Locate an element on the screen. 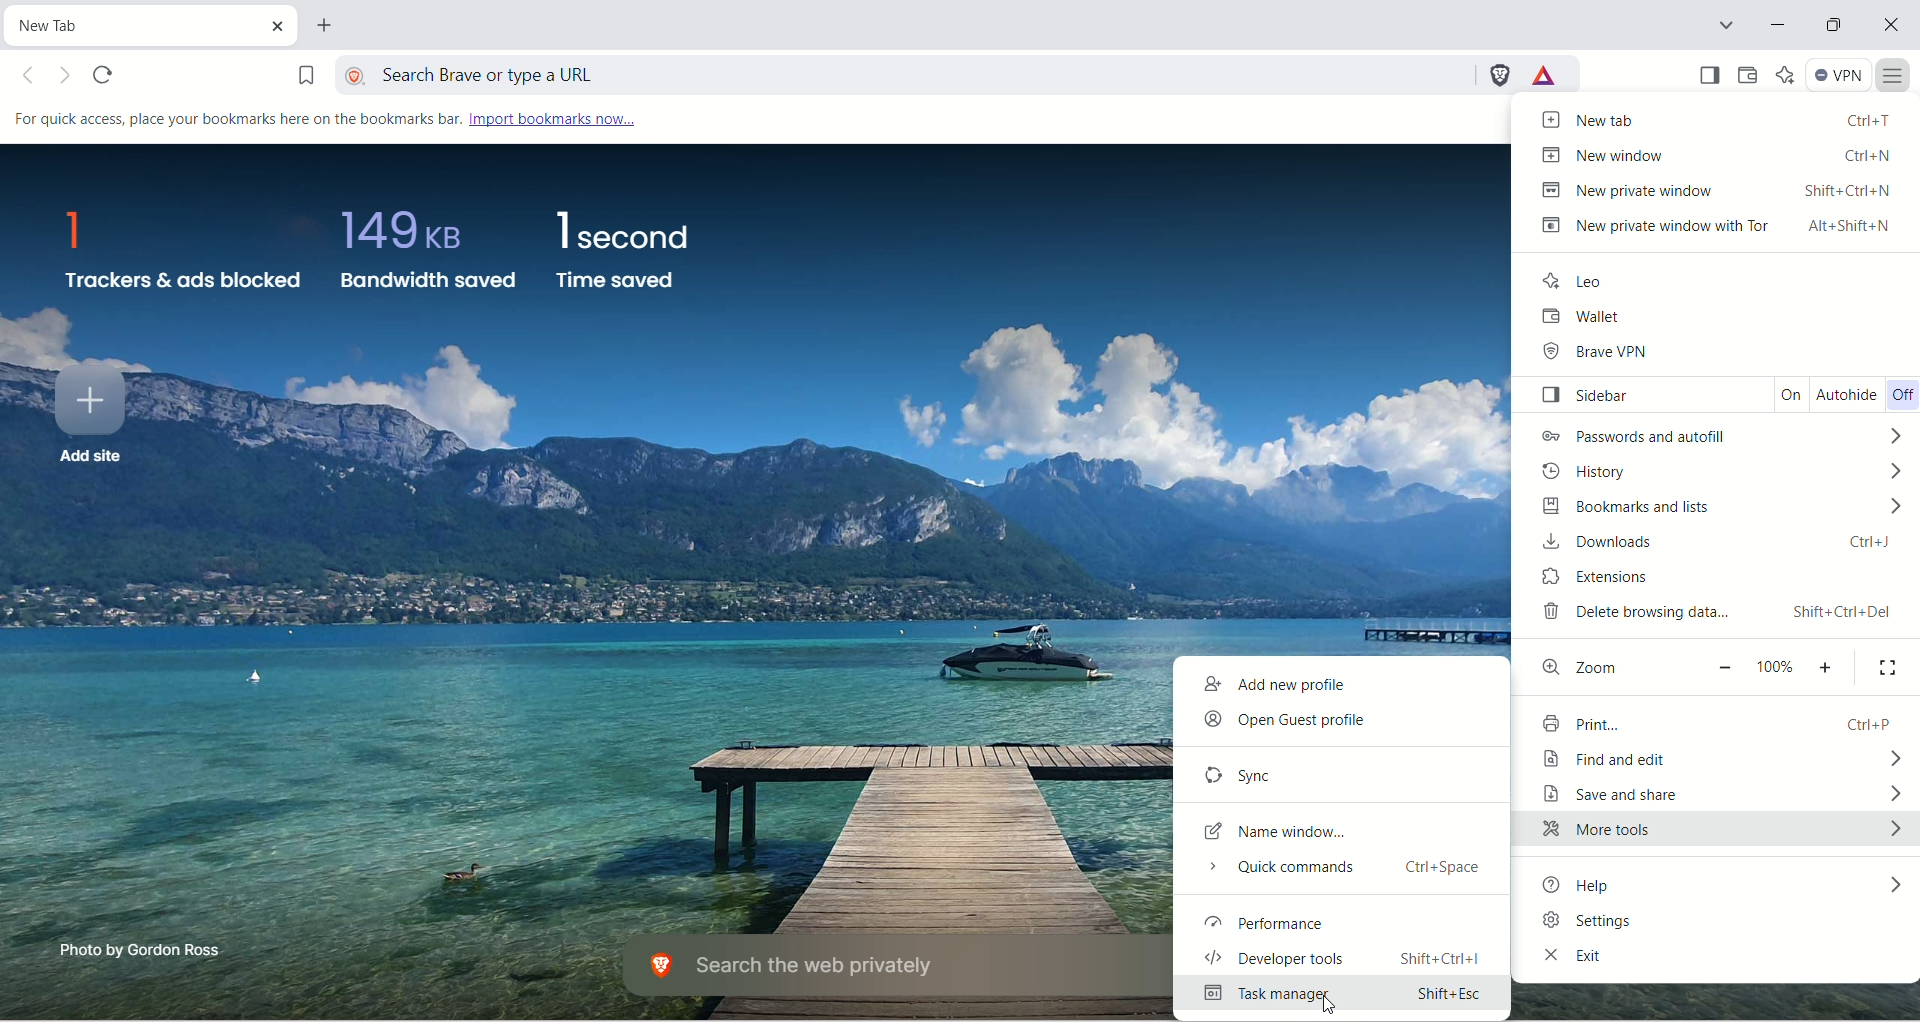  open guest profile is located at coordinates (1340, 724).